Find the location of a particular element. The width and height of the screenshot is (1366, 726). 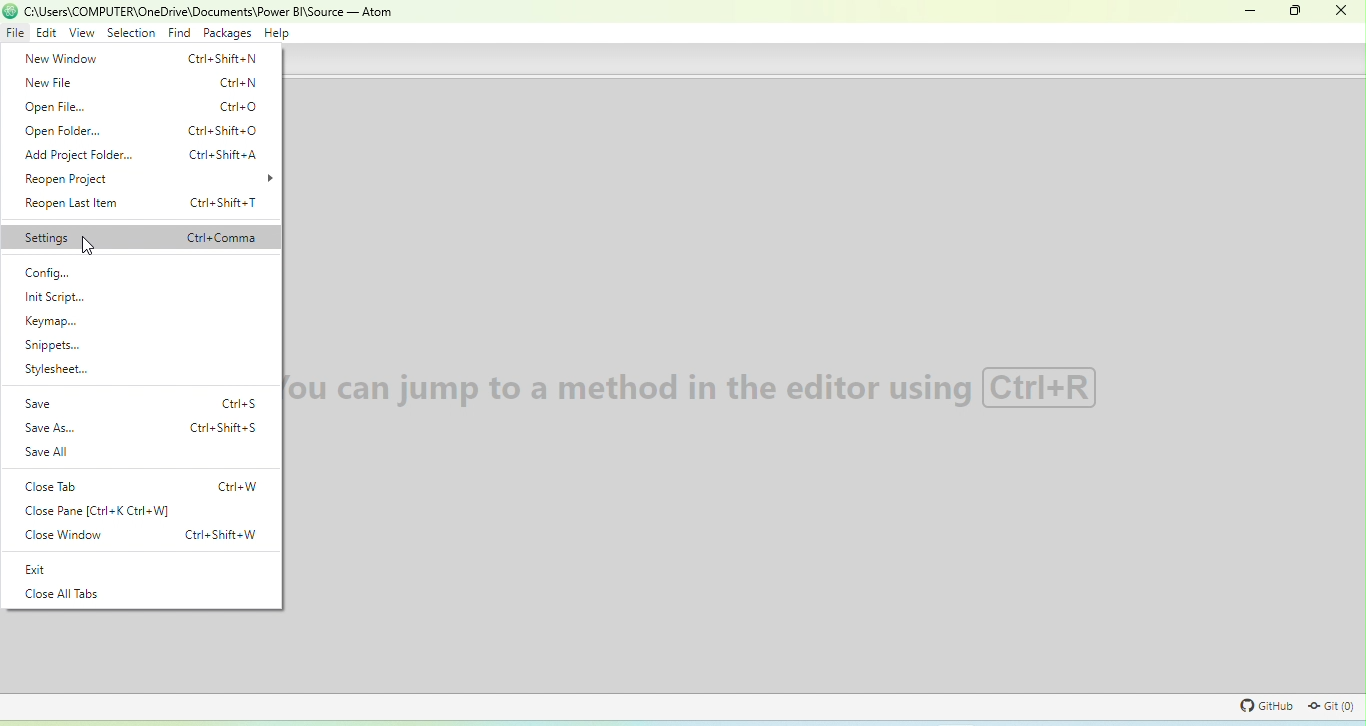

close pane is located at coordinates (104, 512).